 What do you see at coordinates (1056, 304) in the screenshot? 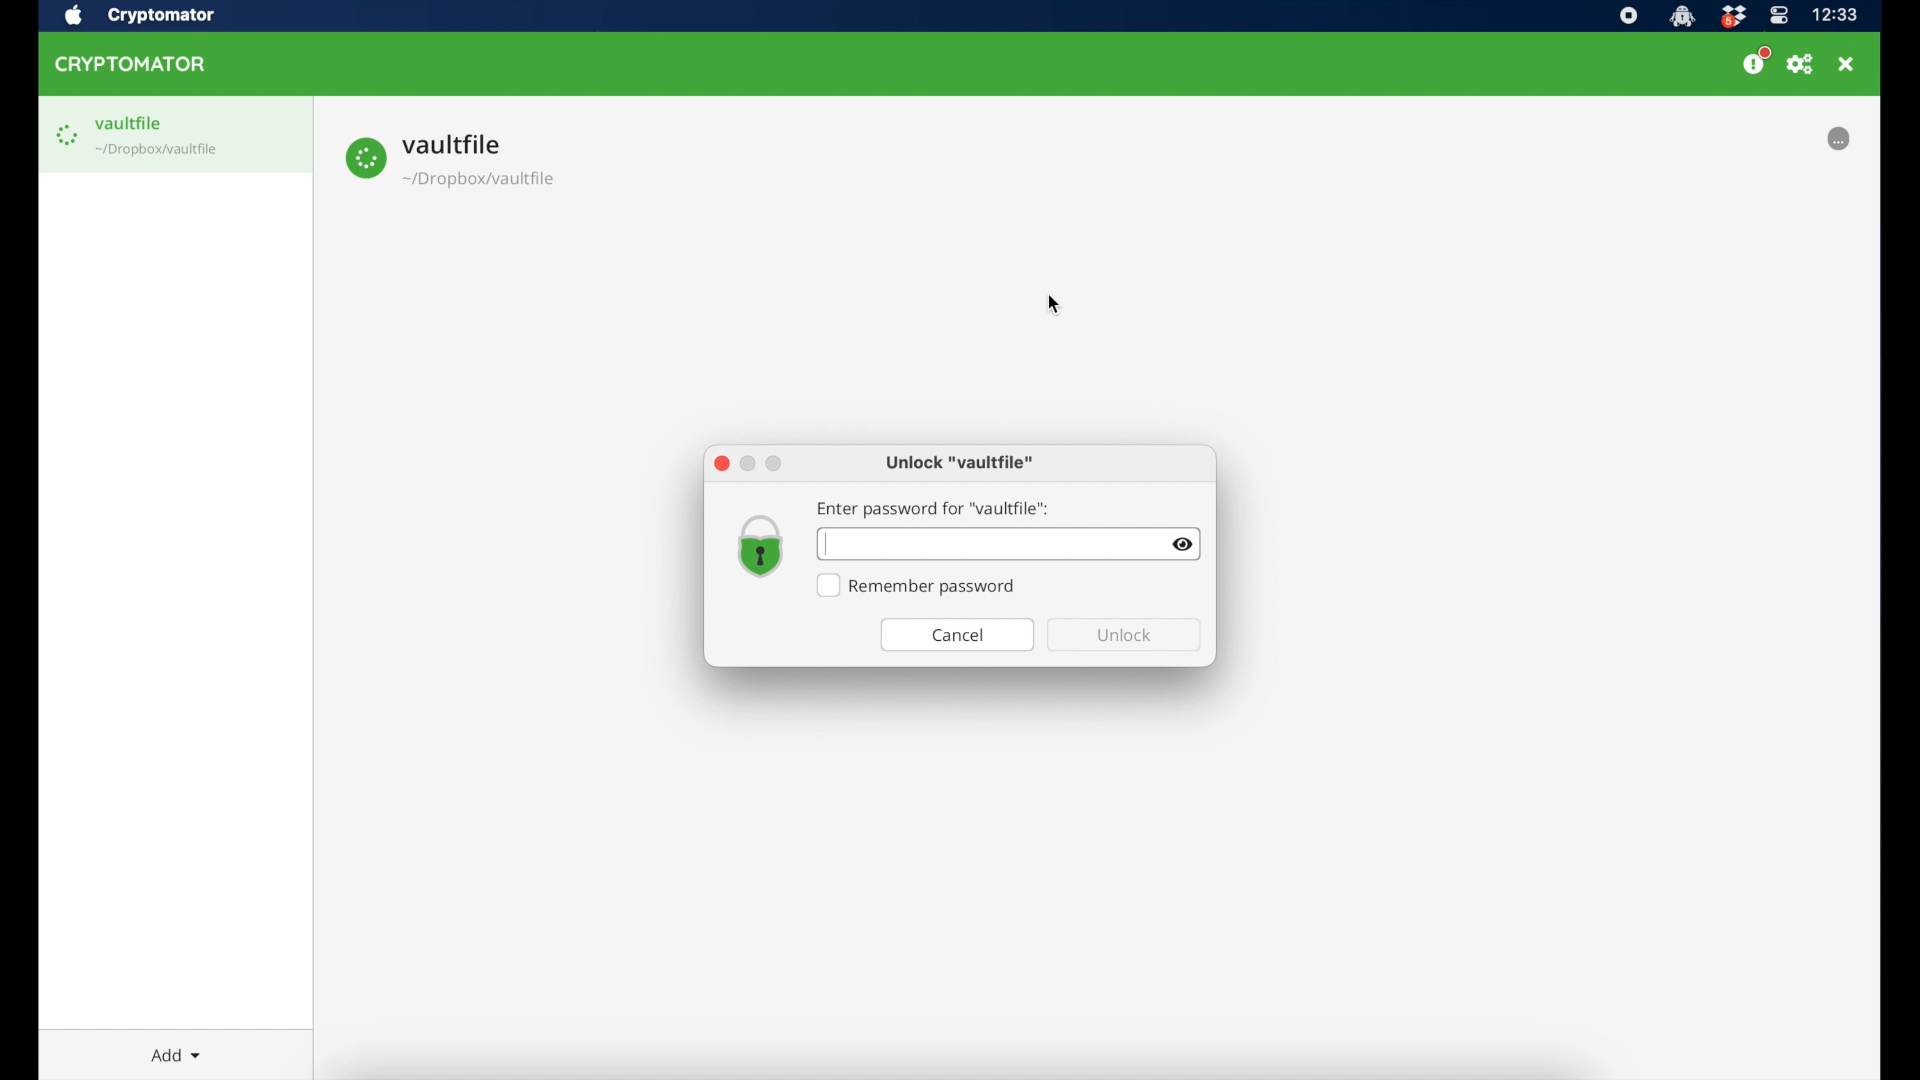
I see `cursor` at bounding box center [1056, 304].